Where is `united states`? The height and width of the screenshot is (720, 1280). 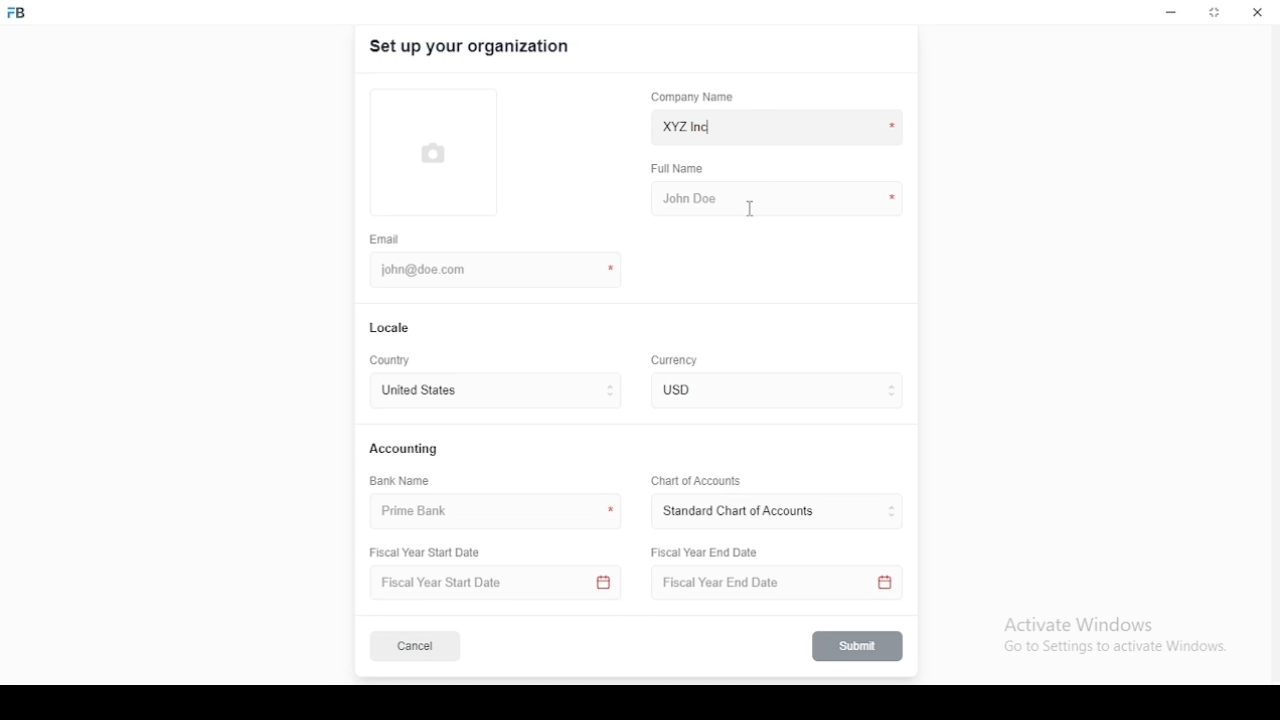
united states is located at coordinates (418, 392).